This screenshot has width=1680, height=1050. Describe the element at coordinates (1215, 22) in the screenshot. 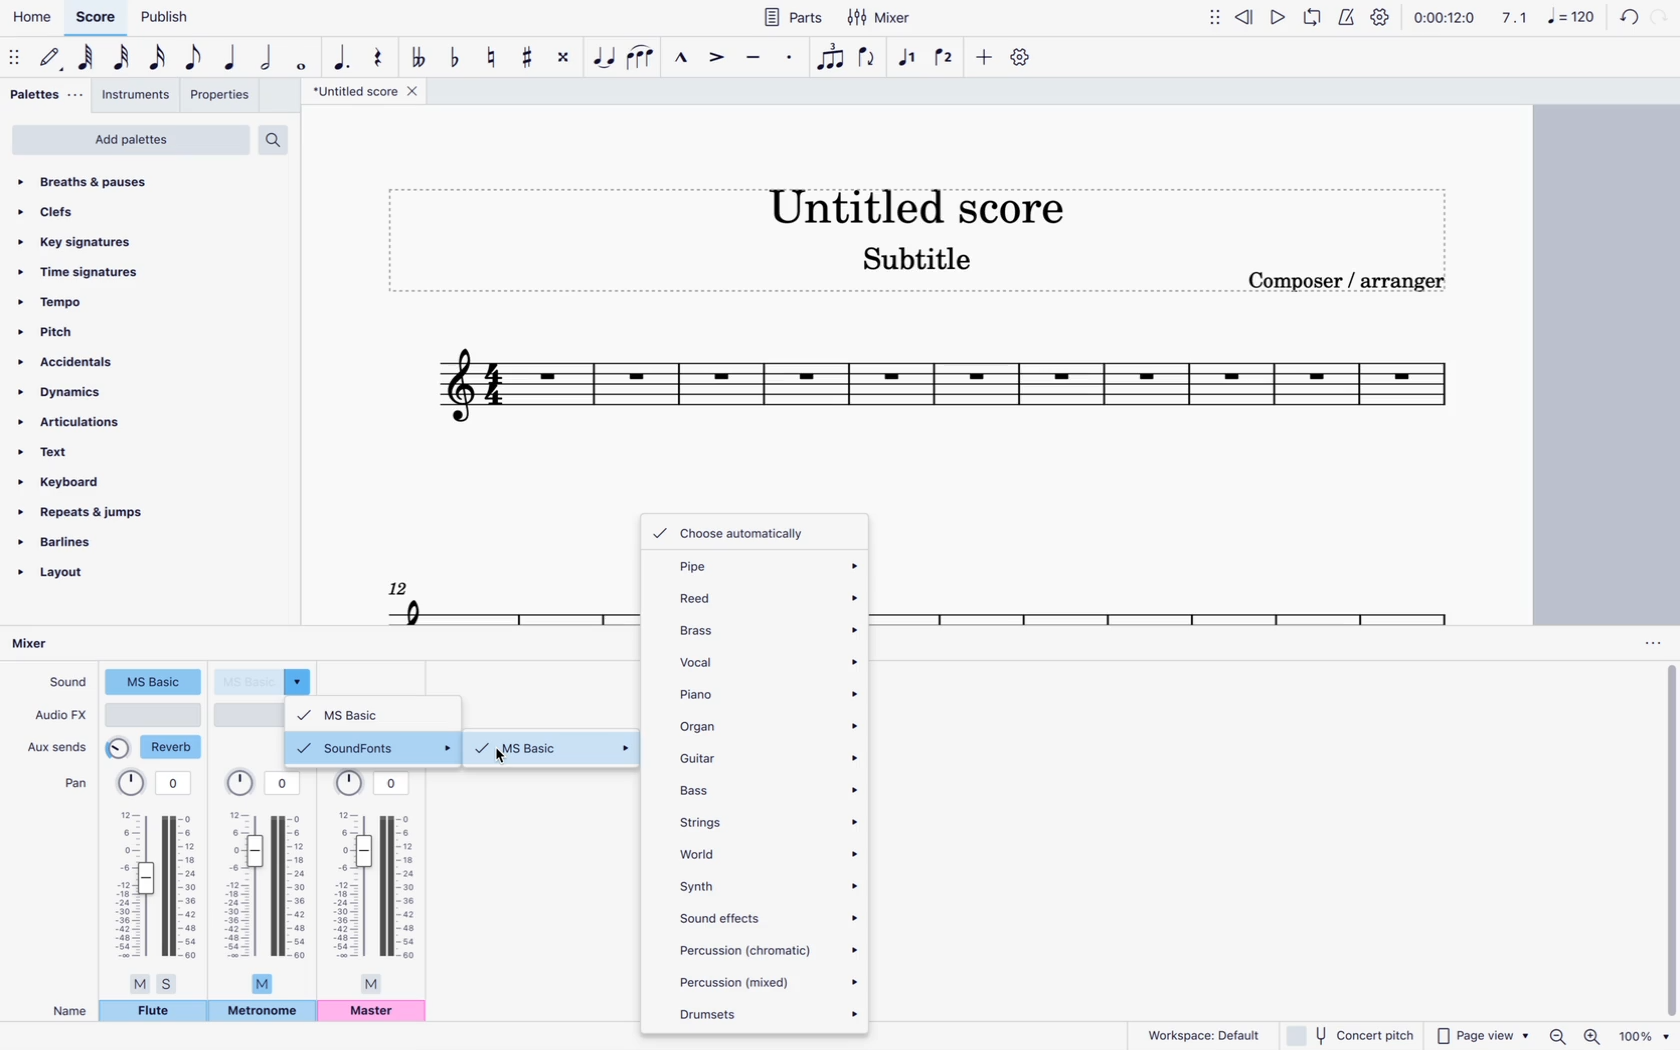

I see `move` at that location.